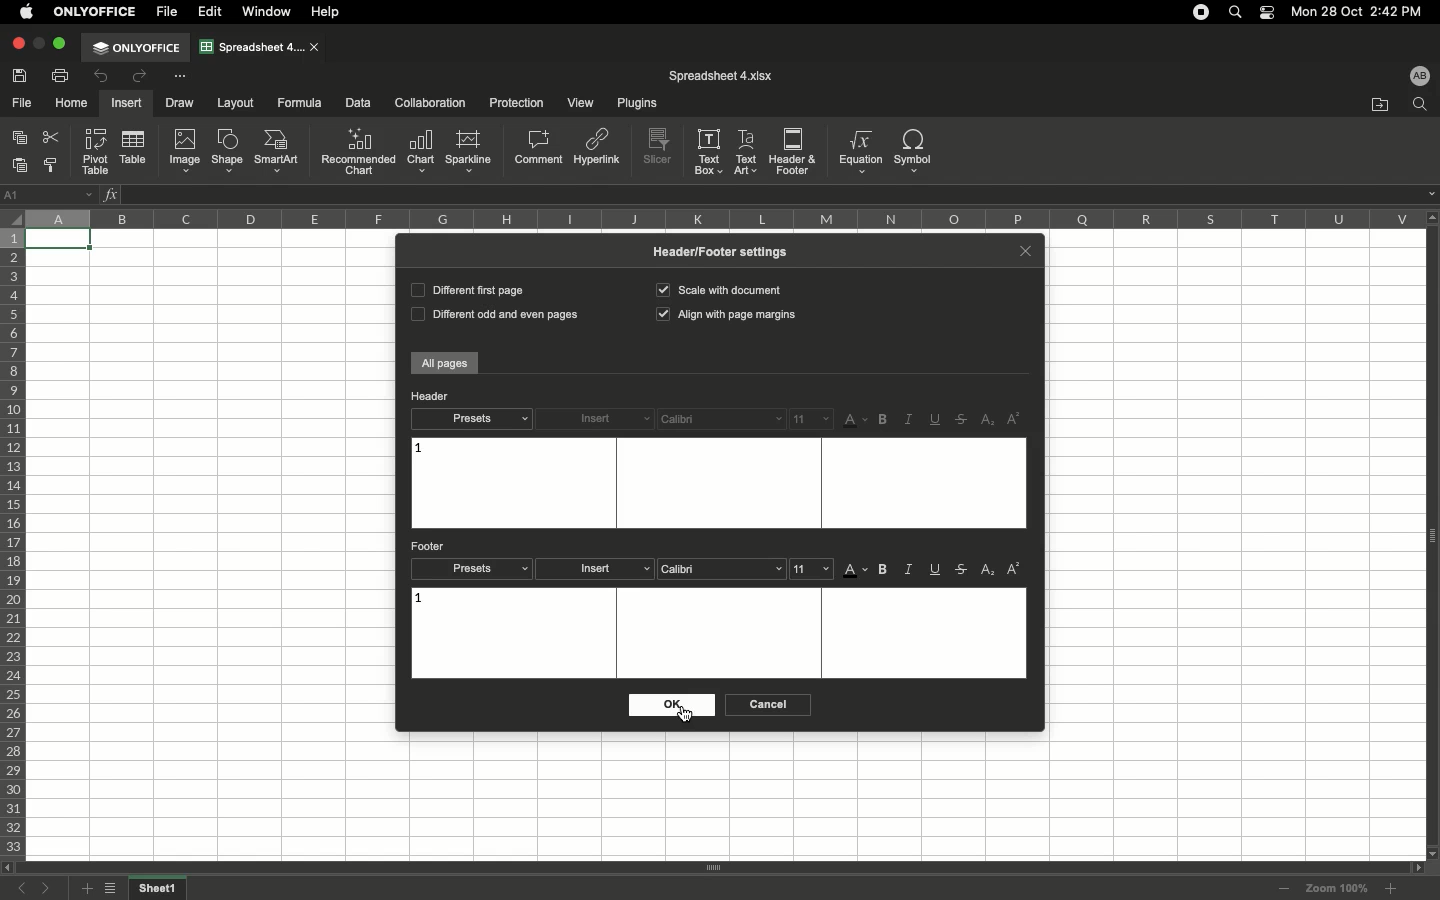 The width and height of the screenshot is (1440, 900). I want to click on Subscript, so click(989, 421).